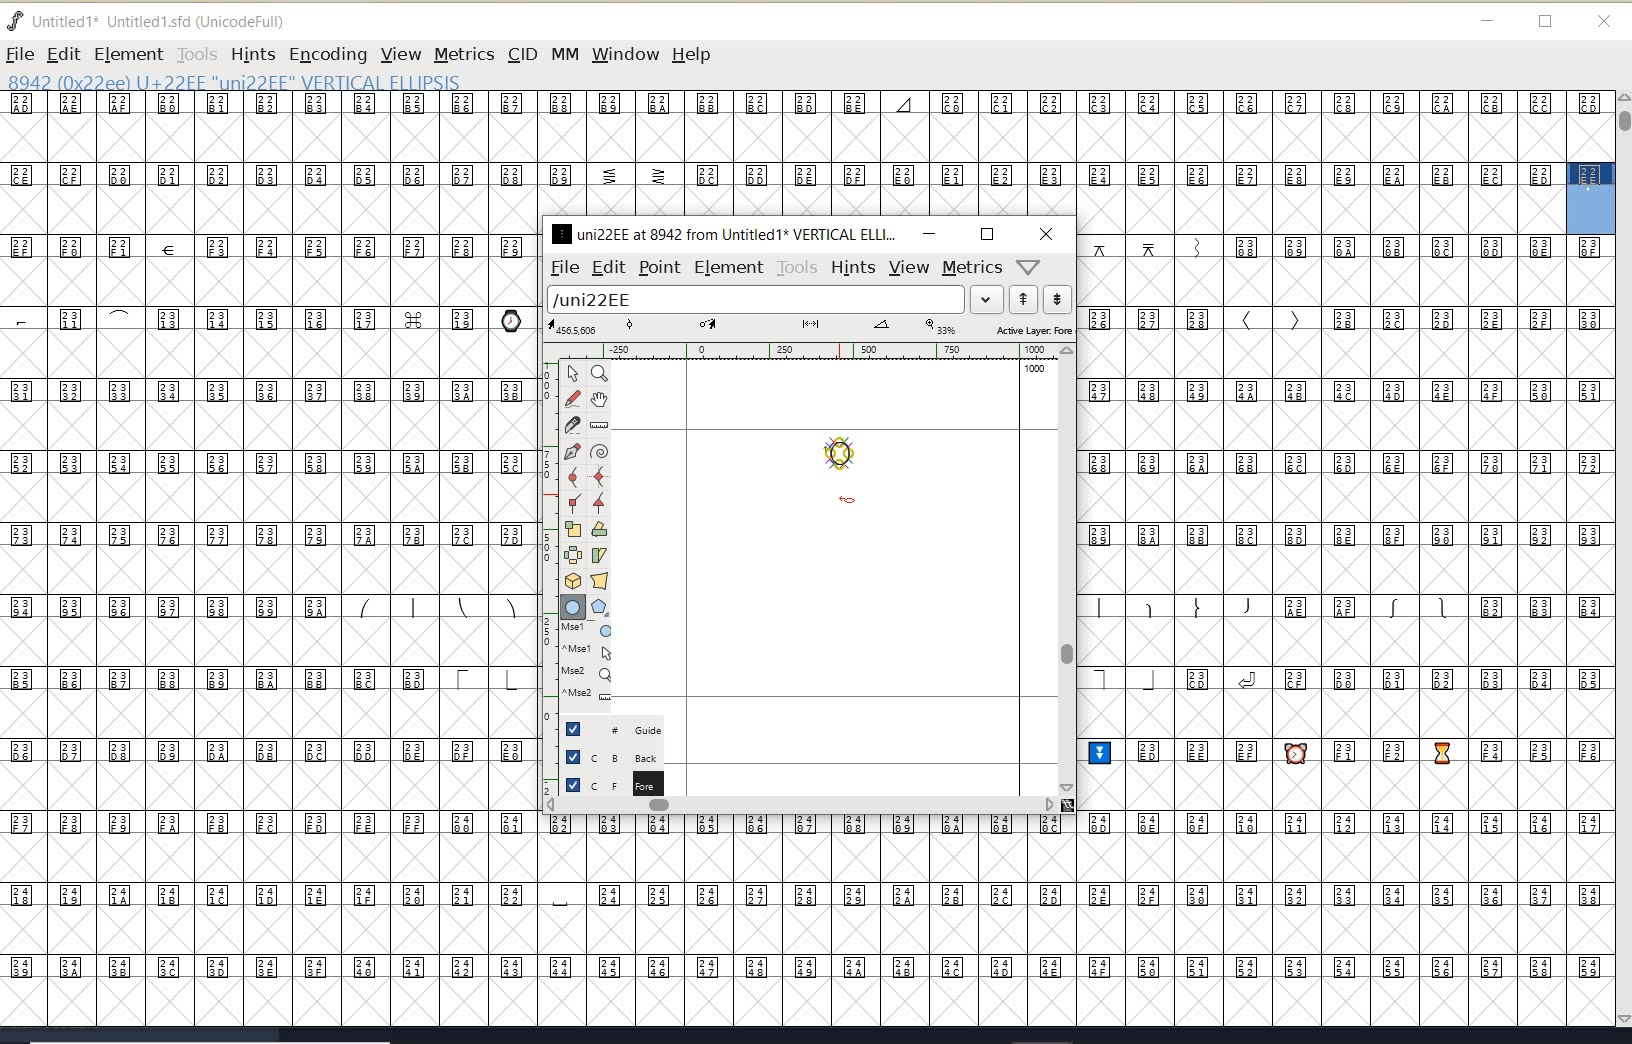 The height and width of the screenshot is (1044, 1632). What do you see at coordinates (19, 54) in the screenshot?
I see `FILE` at bounding box center [19, 54].